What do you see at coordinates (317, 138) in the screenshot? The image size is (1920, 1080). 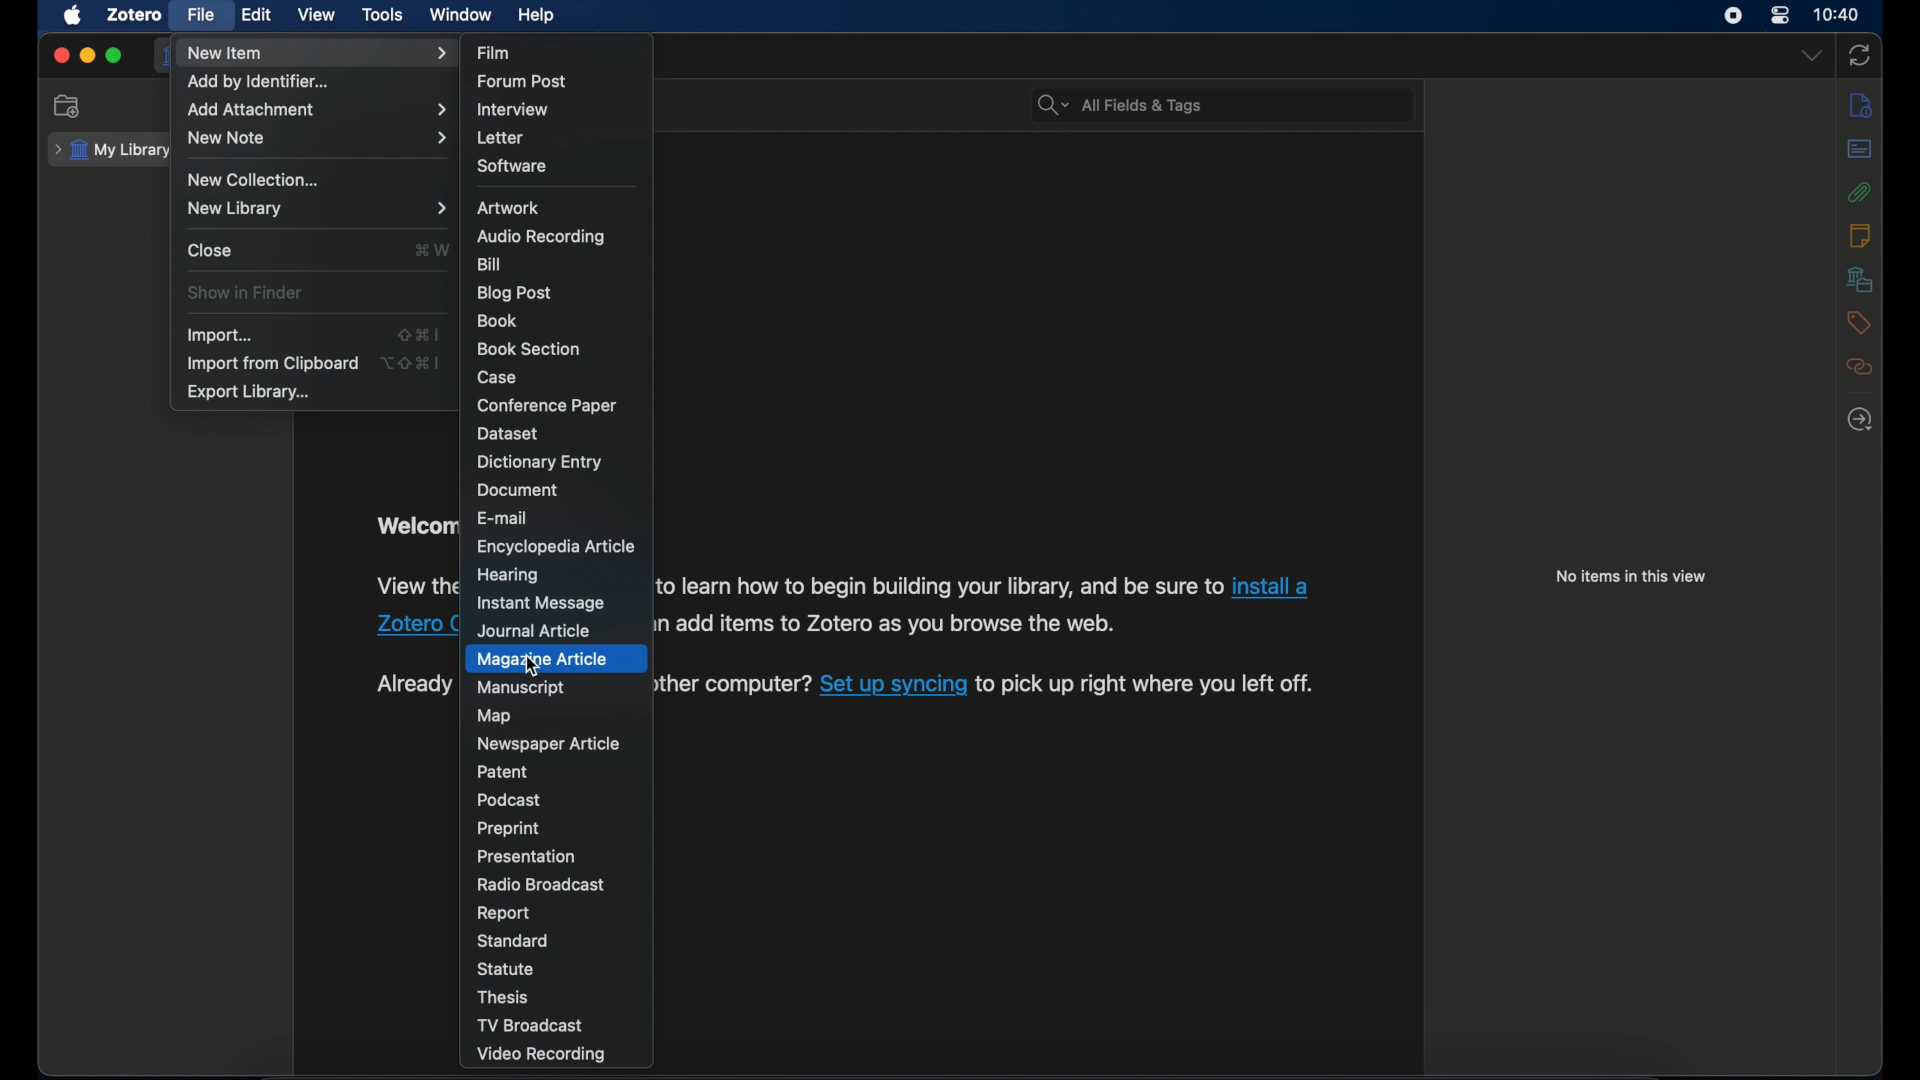 I see `new note` at bounding box center [317, 138].